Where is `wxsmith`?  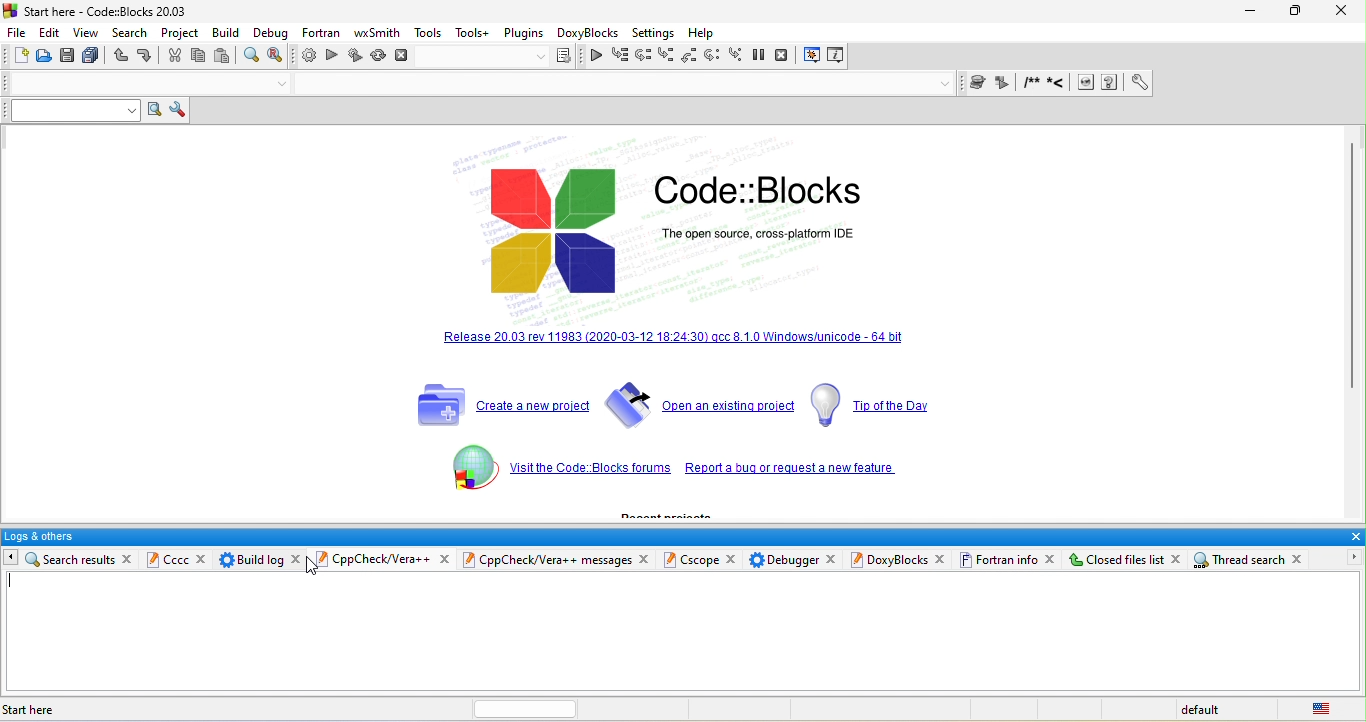
wxsmith is located at coordinates (378, 34).